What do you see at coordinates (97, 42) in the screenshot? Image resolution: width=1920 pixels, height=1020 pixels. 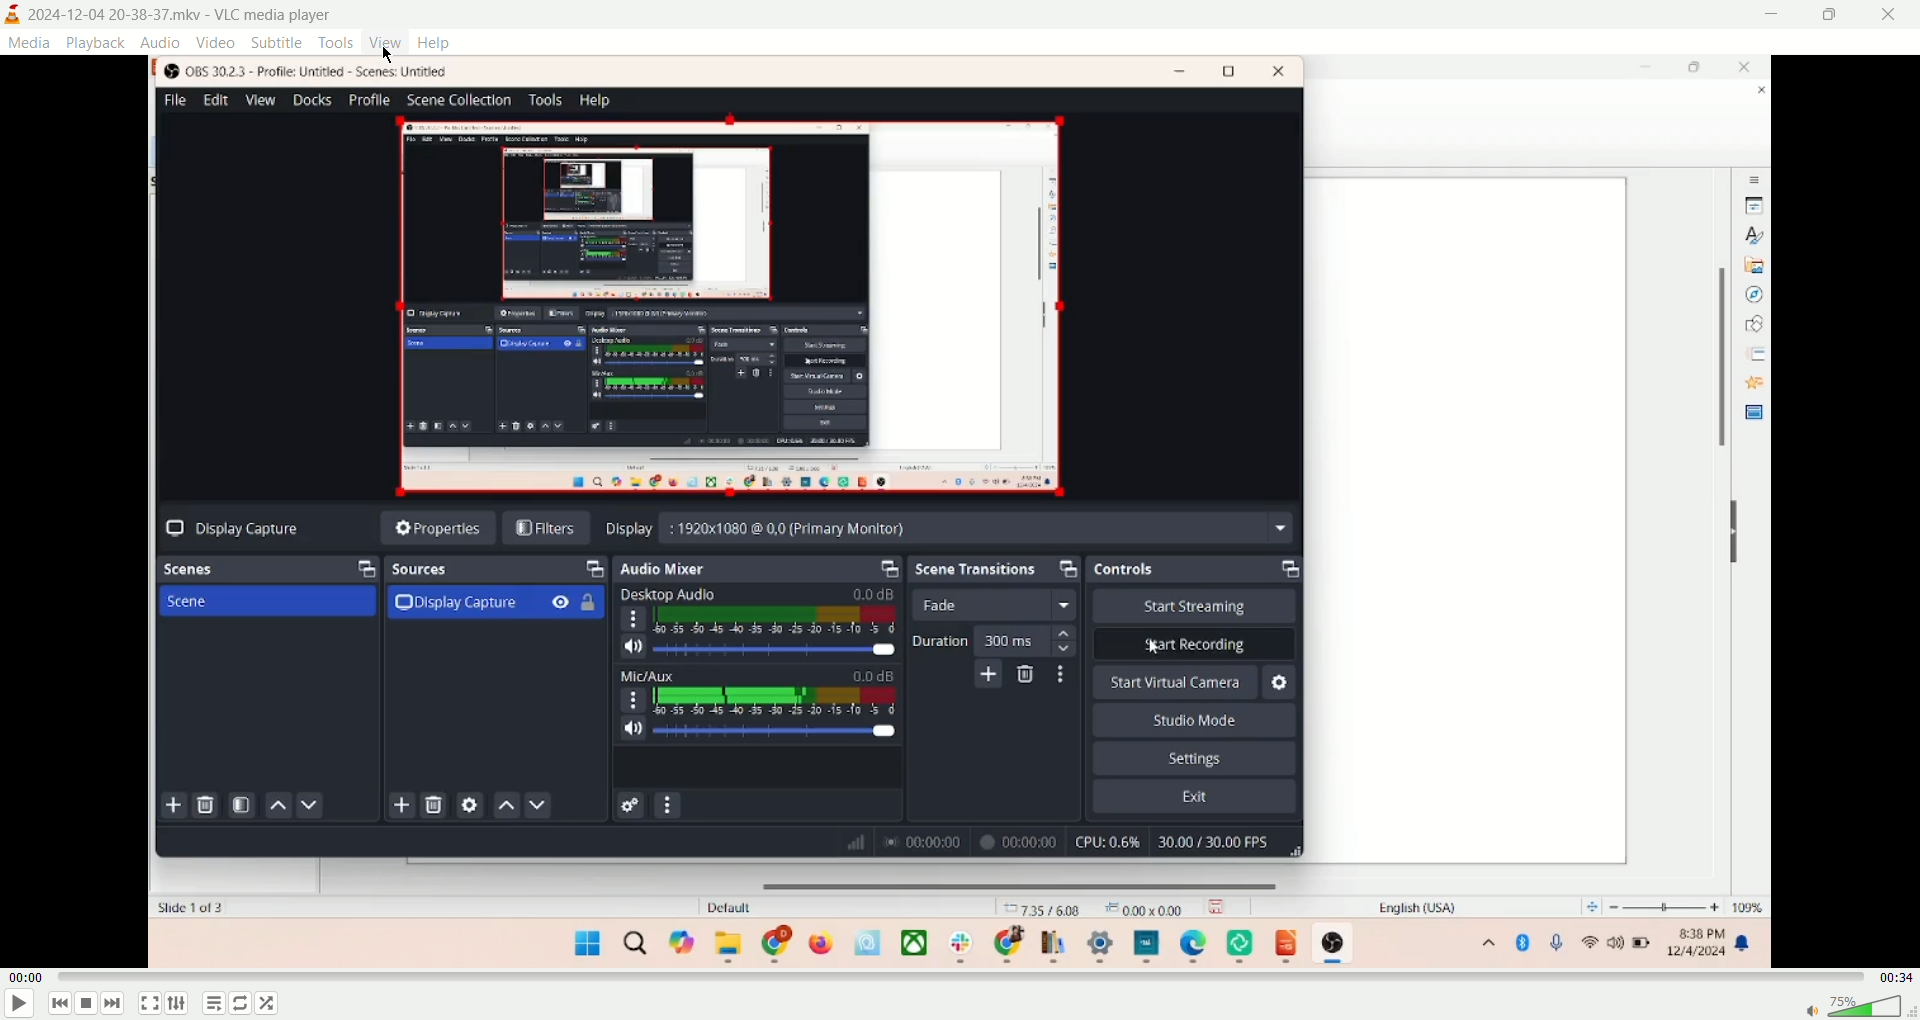 I see `playback` at bounding box center [97, 42].